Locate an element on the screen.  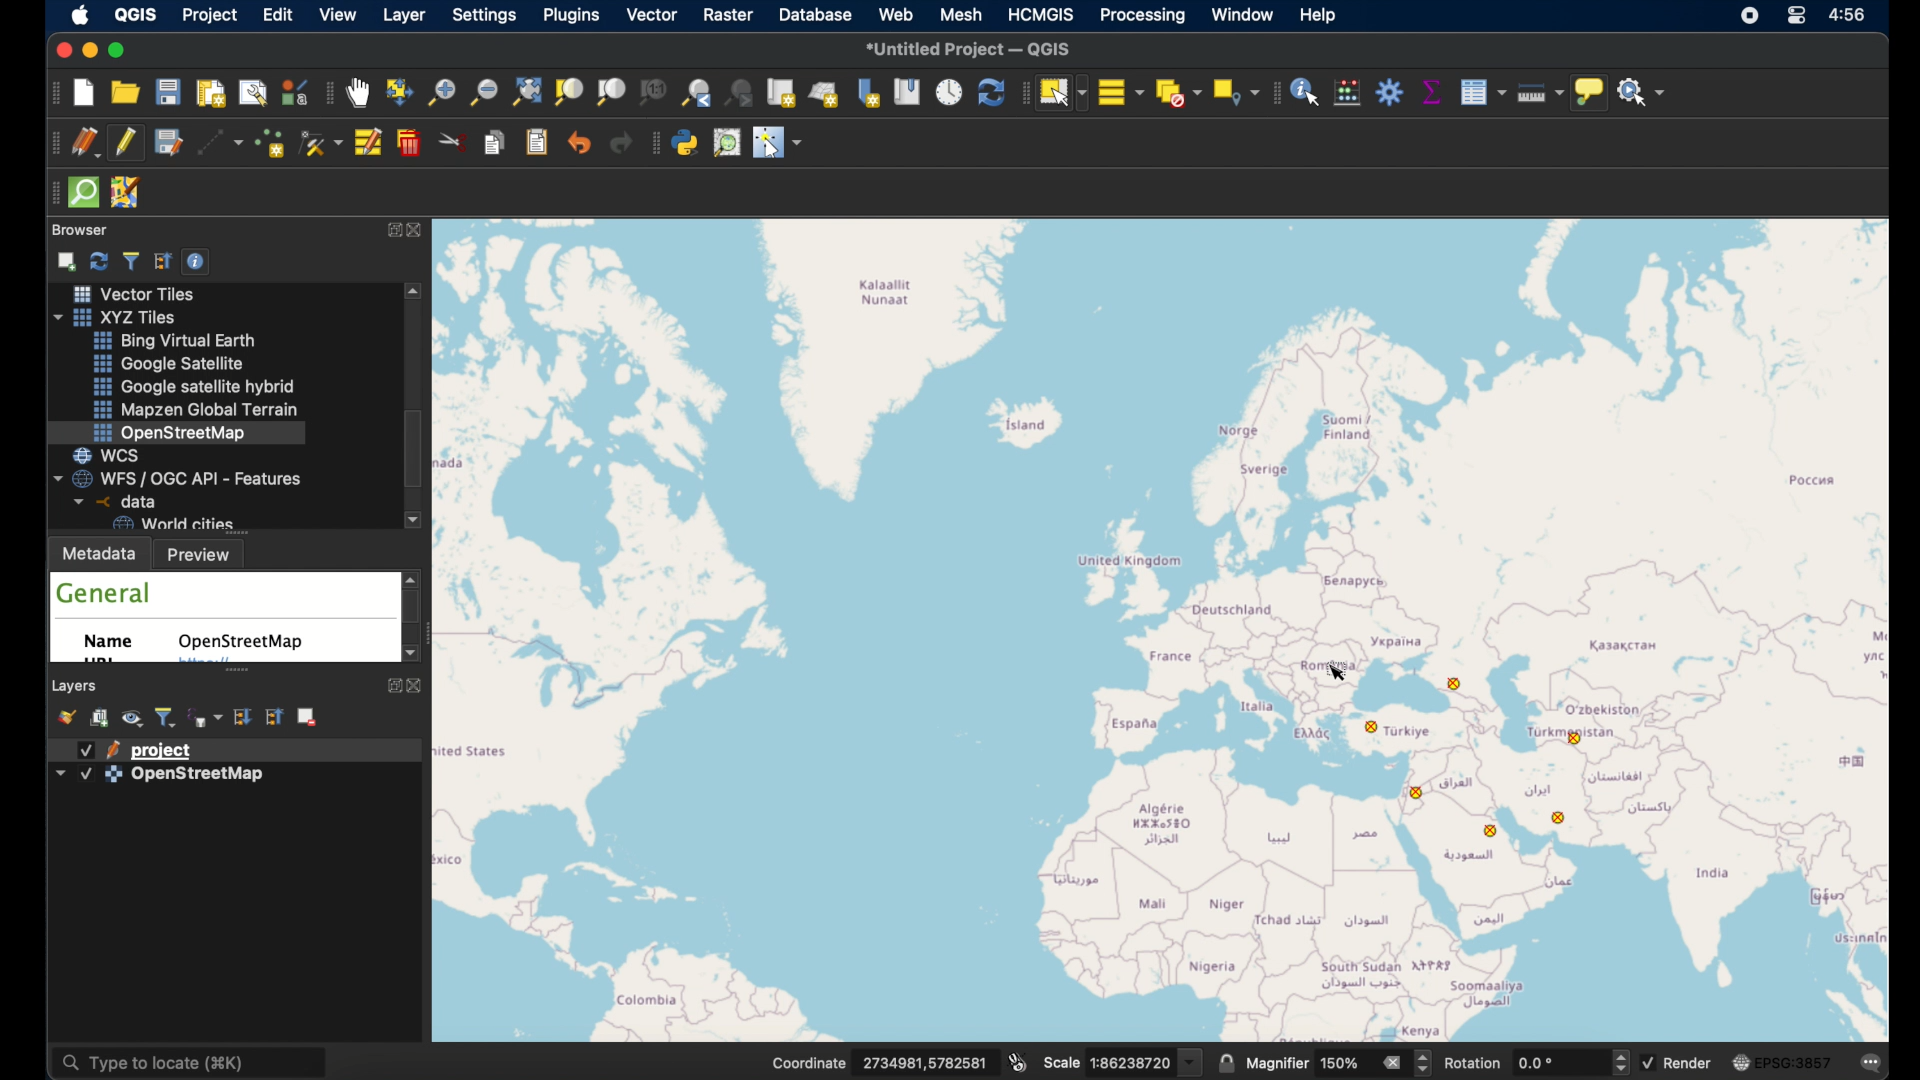
Increase or decrease magnifier is located at coordinates (1425, 1063).